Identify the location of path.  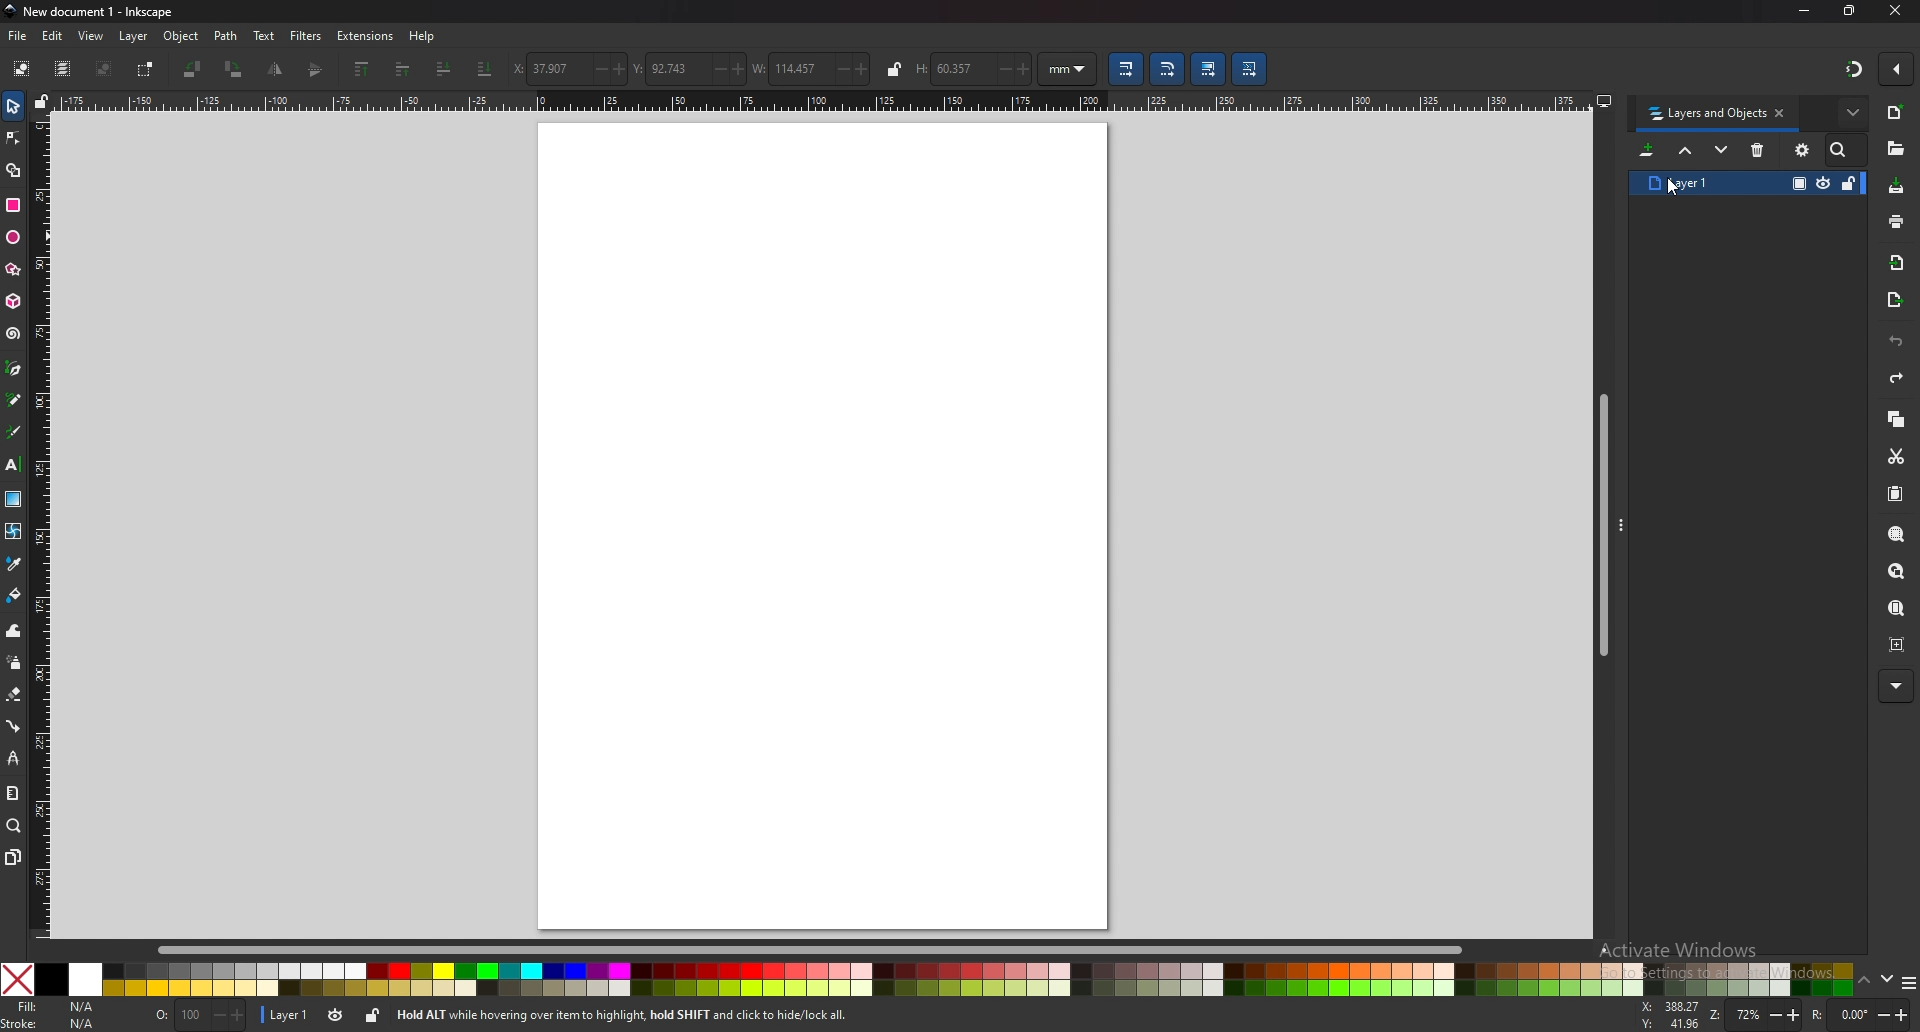
(226, 36).